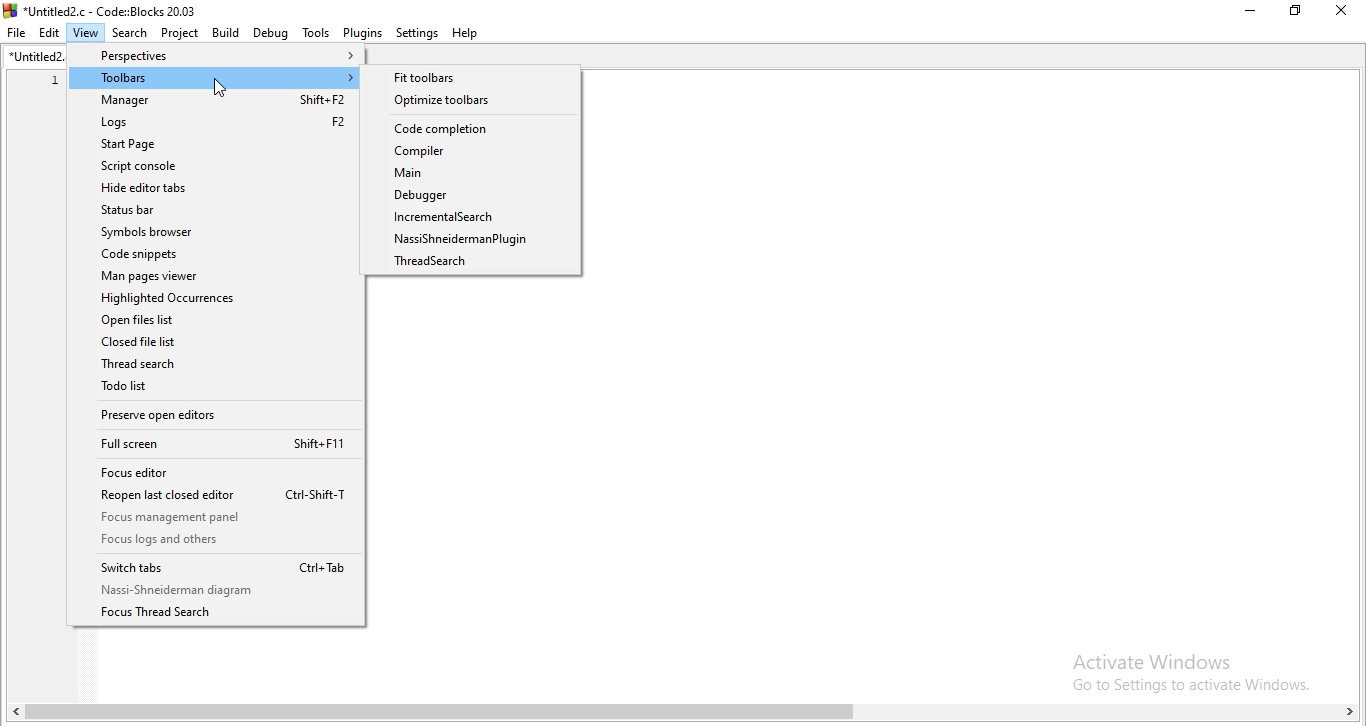  What do you see at coordinates (465, 126) in the screenshot?
I see `Code completion` at bounding box center [465, 126].